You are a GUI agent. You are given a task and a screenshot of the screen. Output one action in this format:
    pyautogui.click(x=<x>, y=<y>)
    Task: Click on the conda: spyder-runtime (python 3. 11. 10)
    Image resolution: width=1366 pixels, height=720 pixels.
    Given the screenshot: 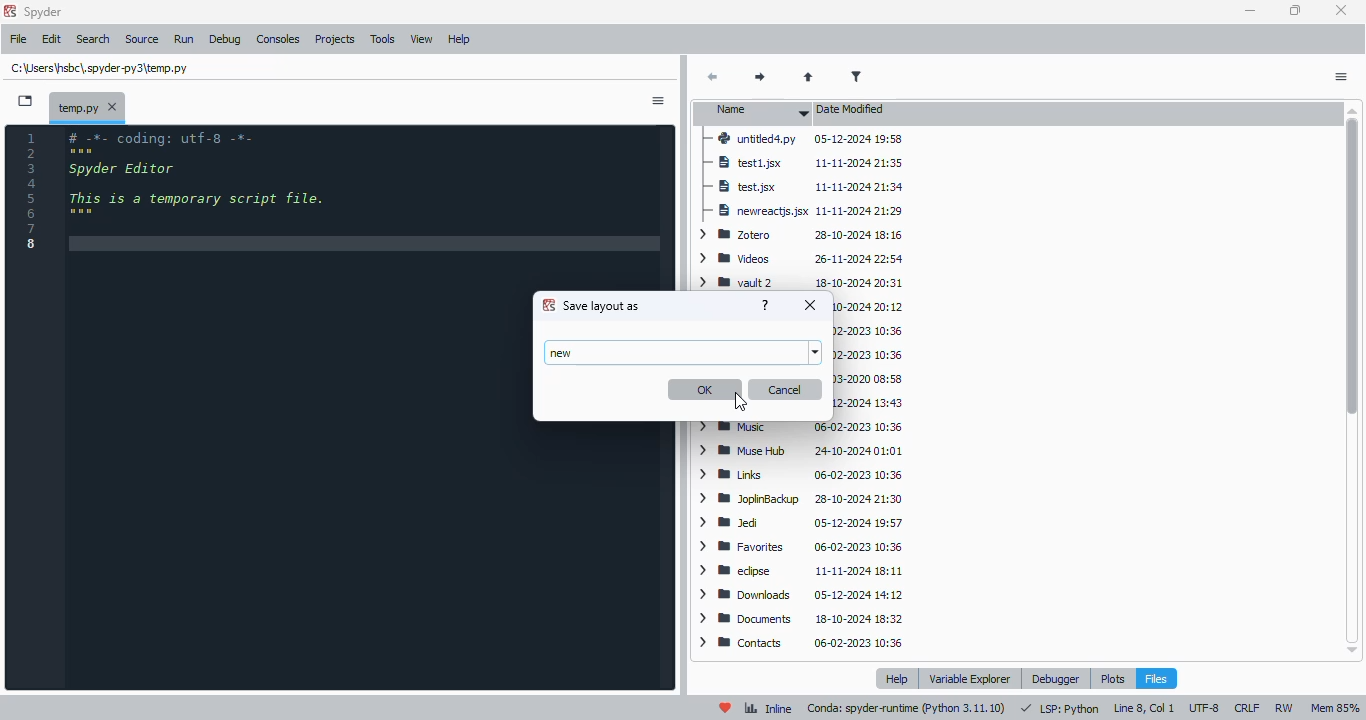 What is the action you would take?
    pyautogui.click(x=907, y=709)
    